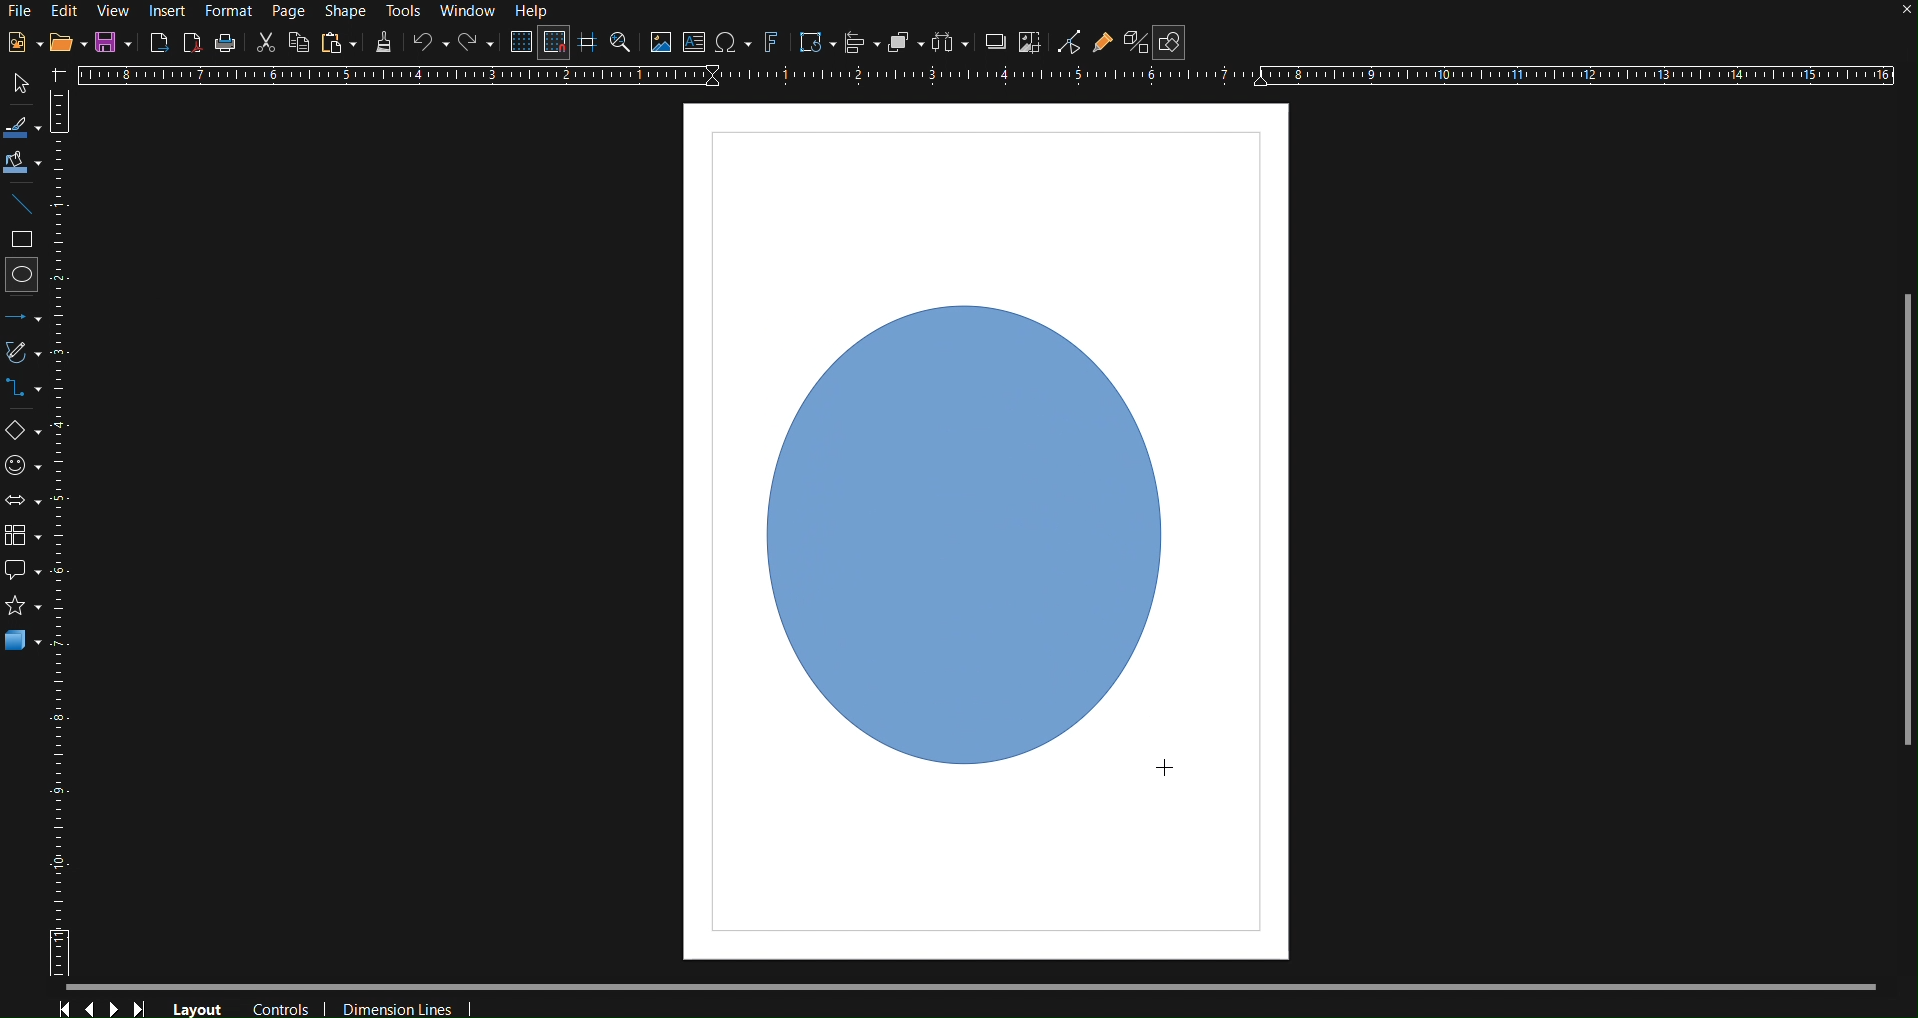  What do you see at coordinates (1103, 45) in the screenshot?
I see `Show Gluepoint Functions` at bounding box center [1103, 45].